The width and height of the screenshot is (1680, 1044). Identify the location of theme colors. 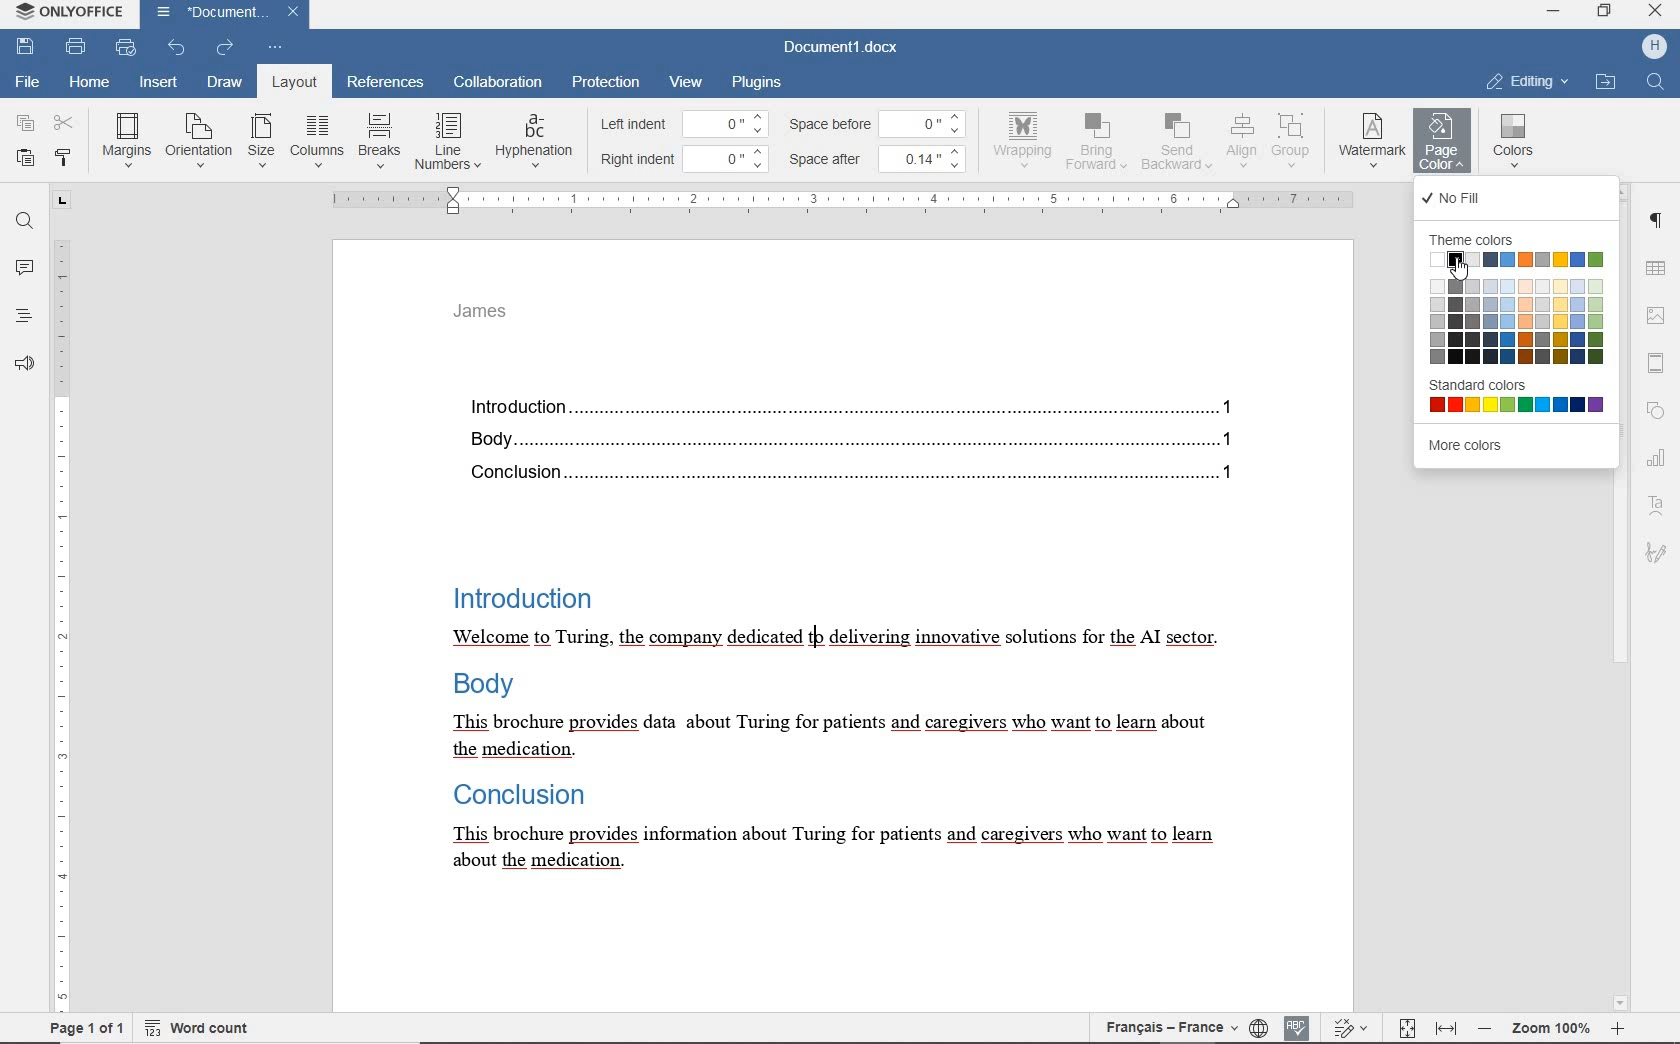
(1511, 298).